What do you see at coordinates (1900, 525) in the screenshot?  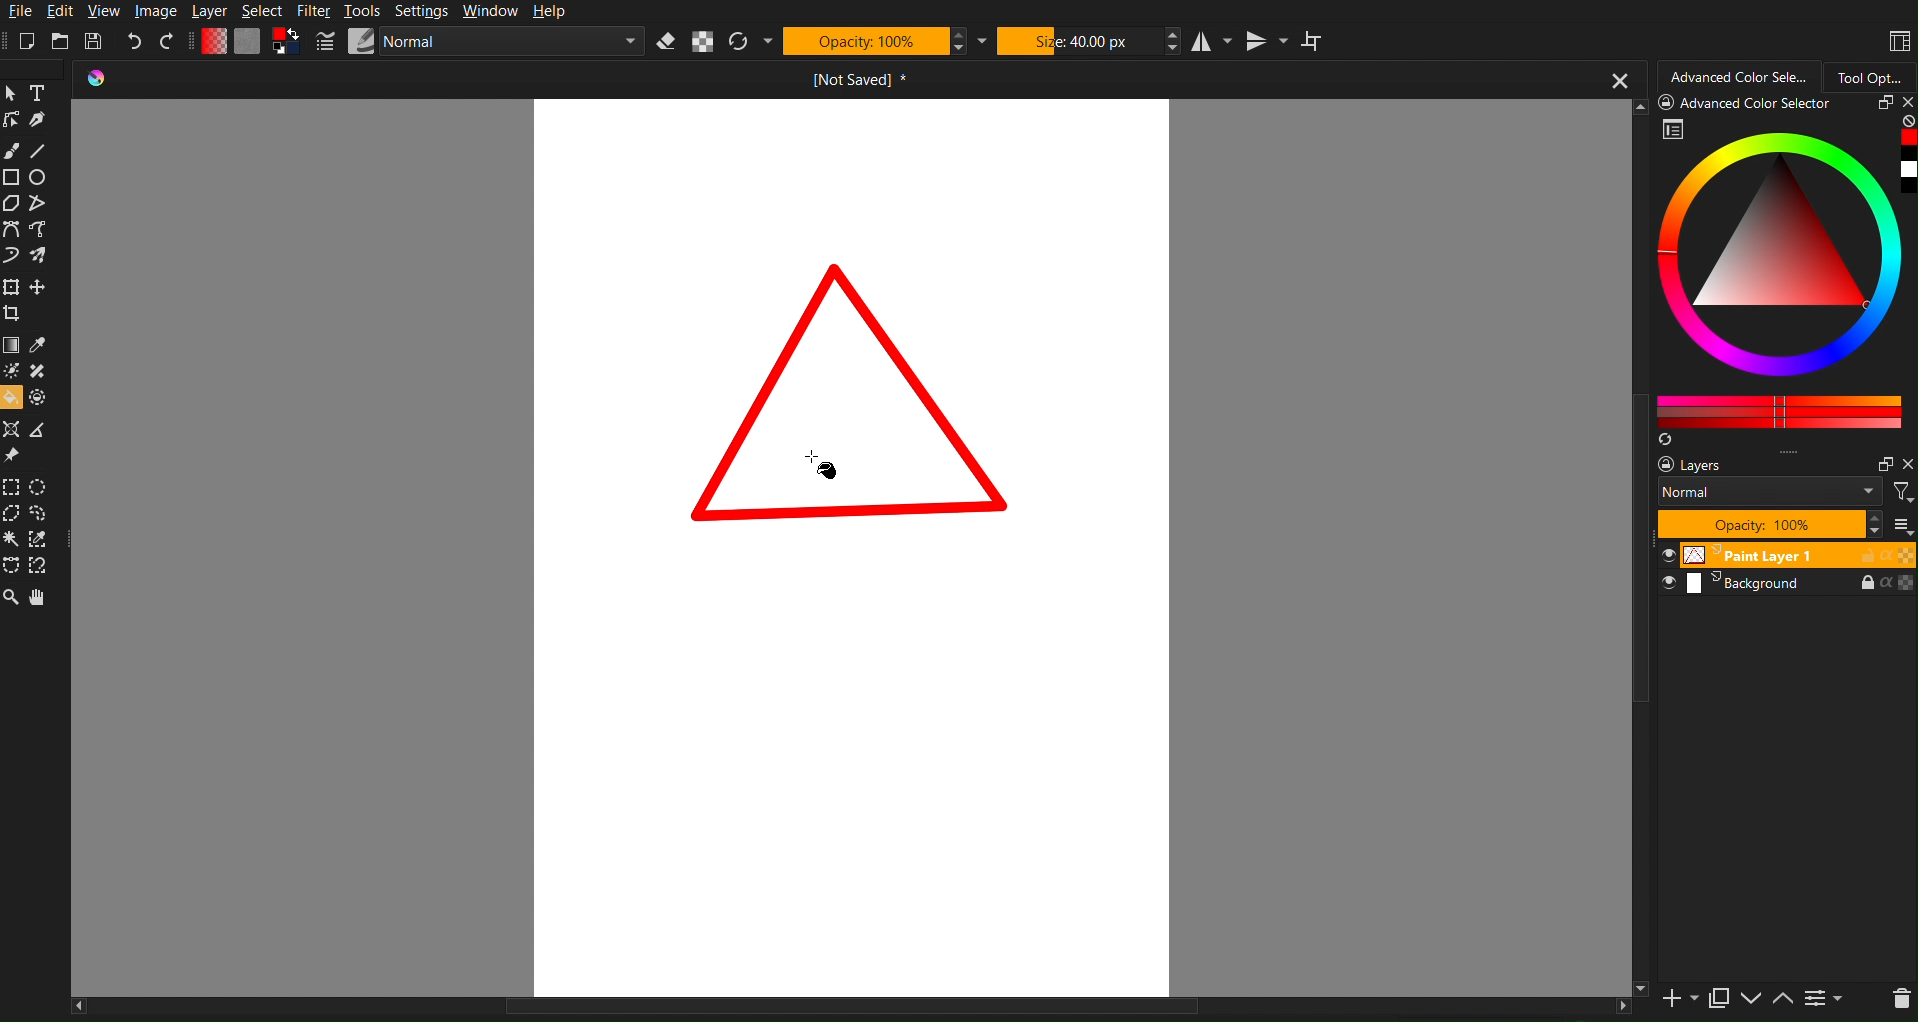 I see `more` at bounding box center [1900, 525].